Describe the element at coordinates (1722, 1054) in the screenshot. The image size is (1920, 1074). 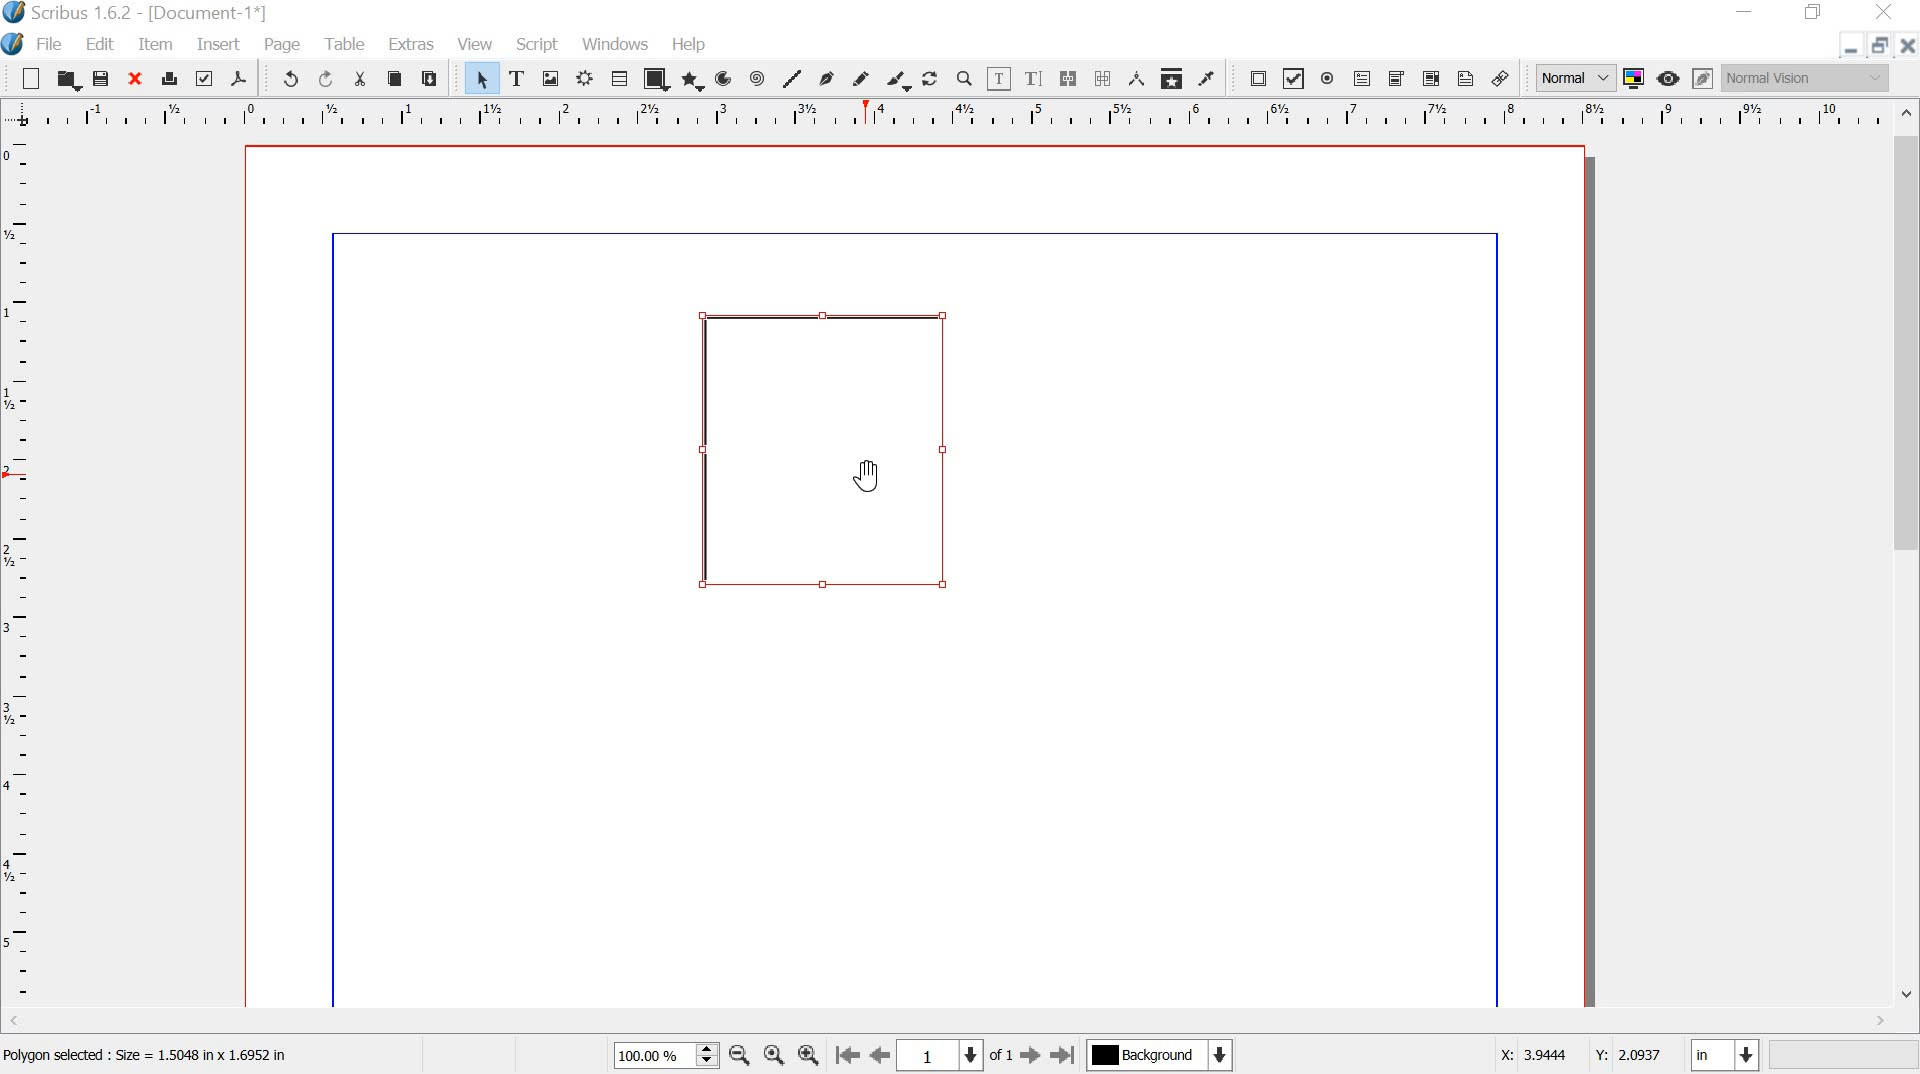
I see `in` at that location.